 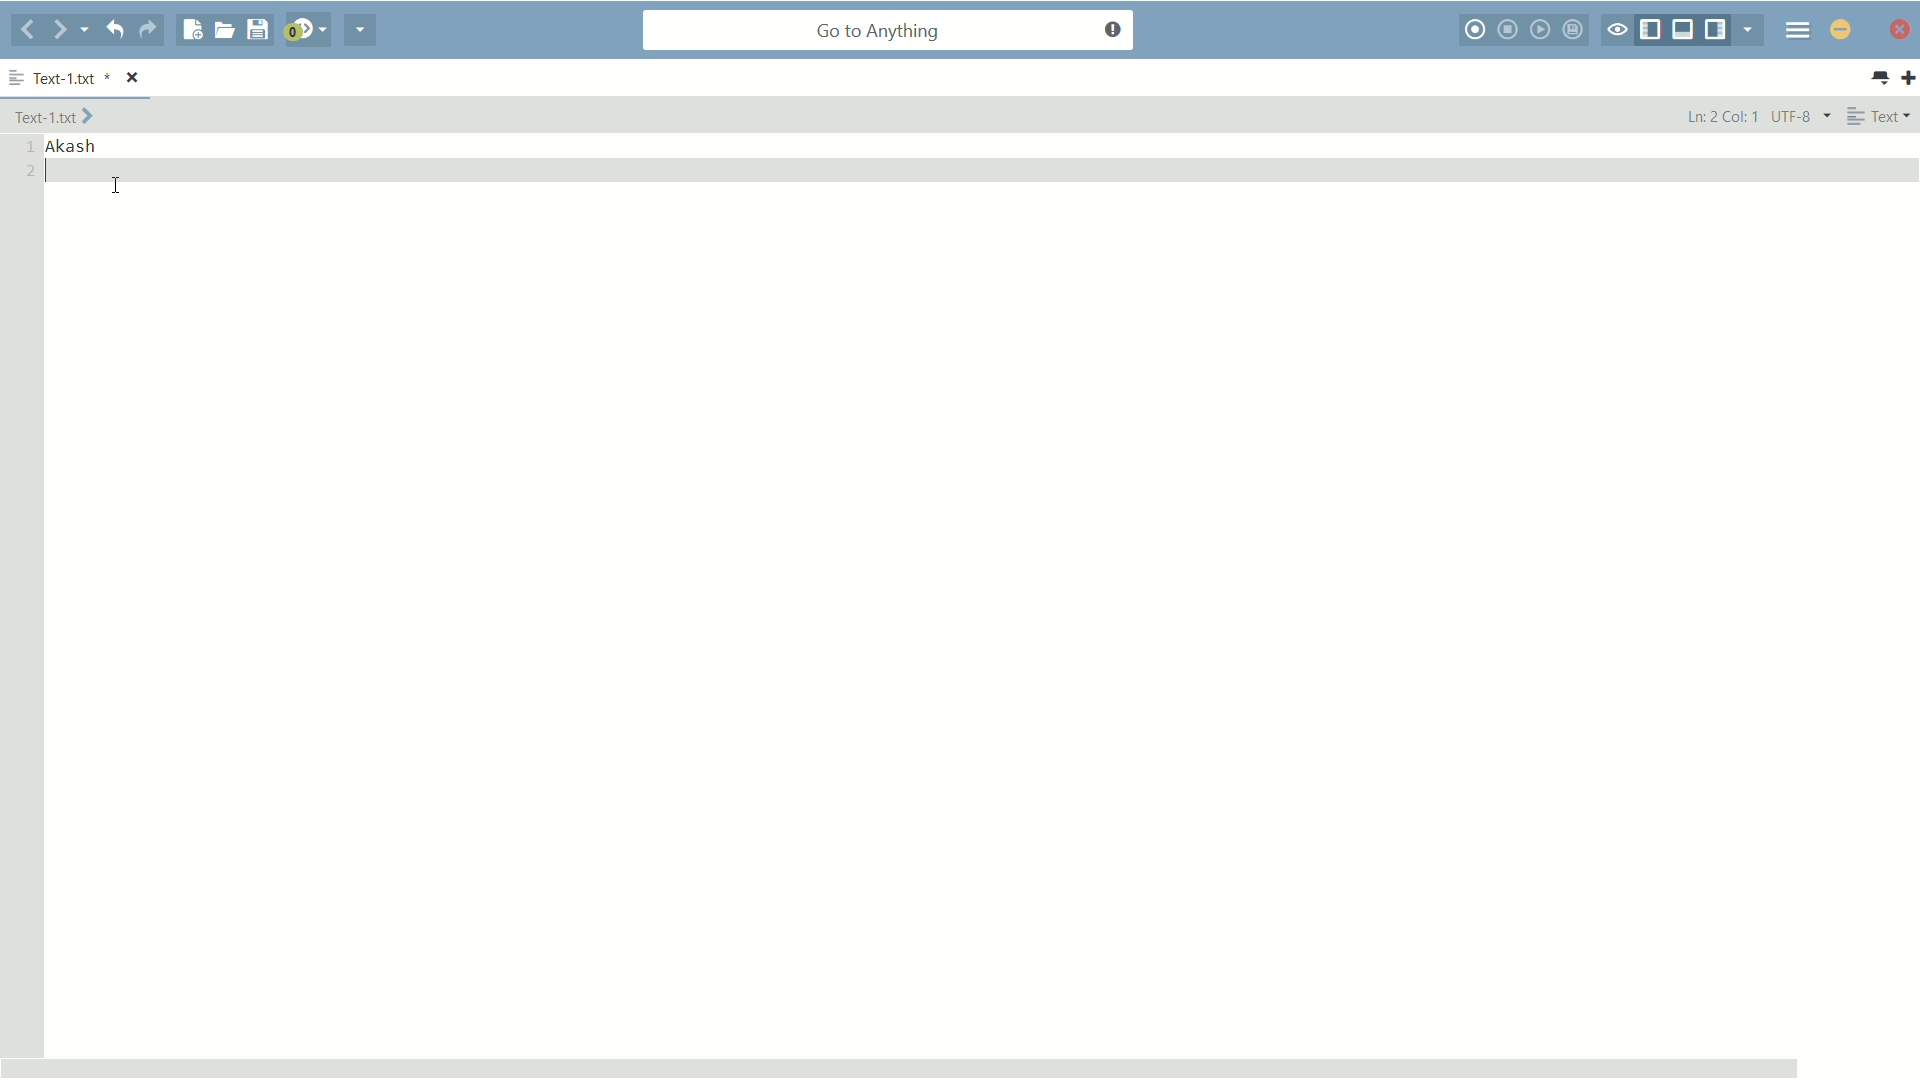 I want to click on forward, so click(x=70, y=30).